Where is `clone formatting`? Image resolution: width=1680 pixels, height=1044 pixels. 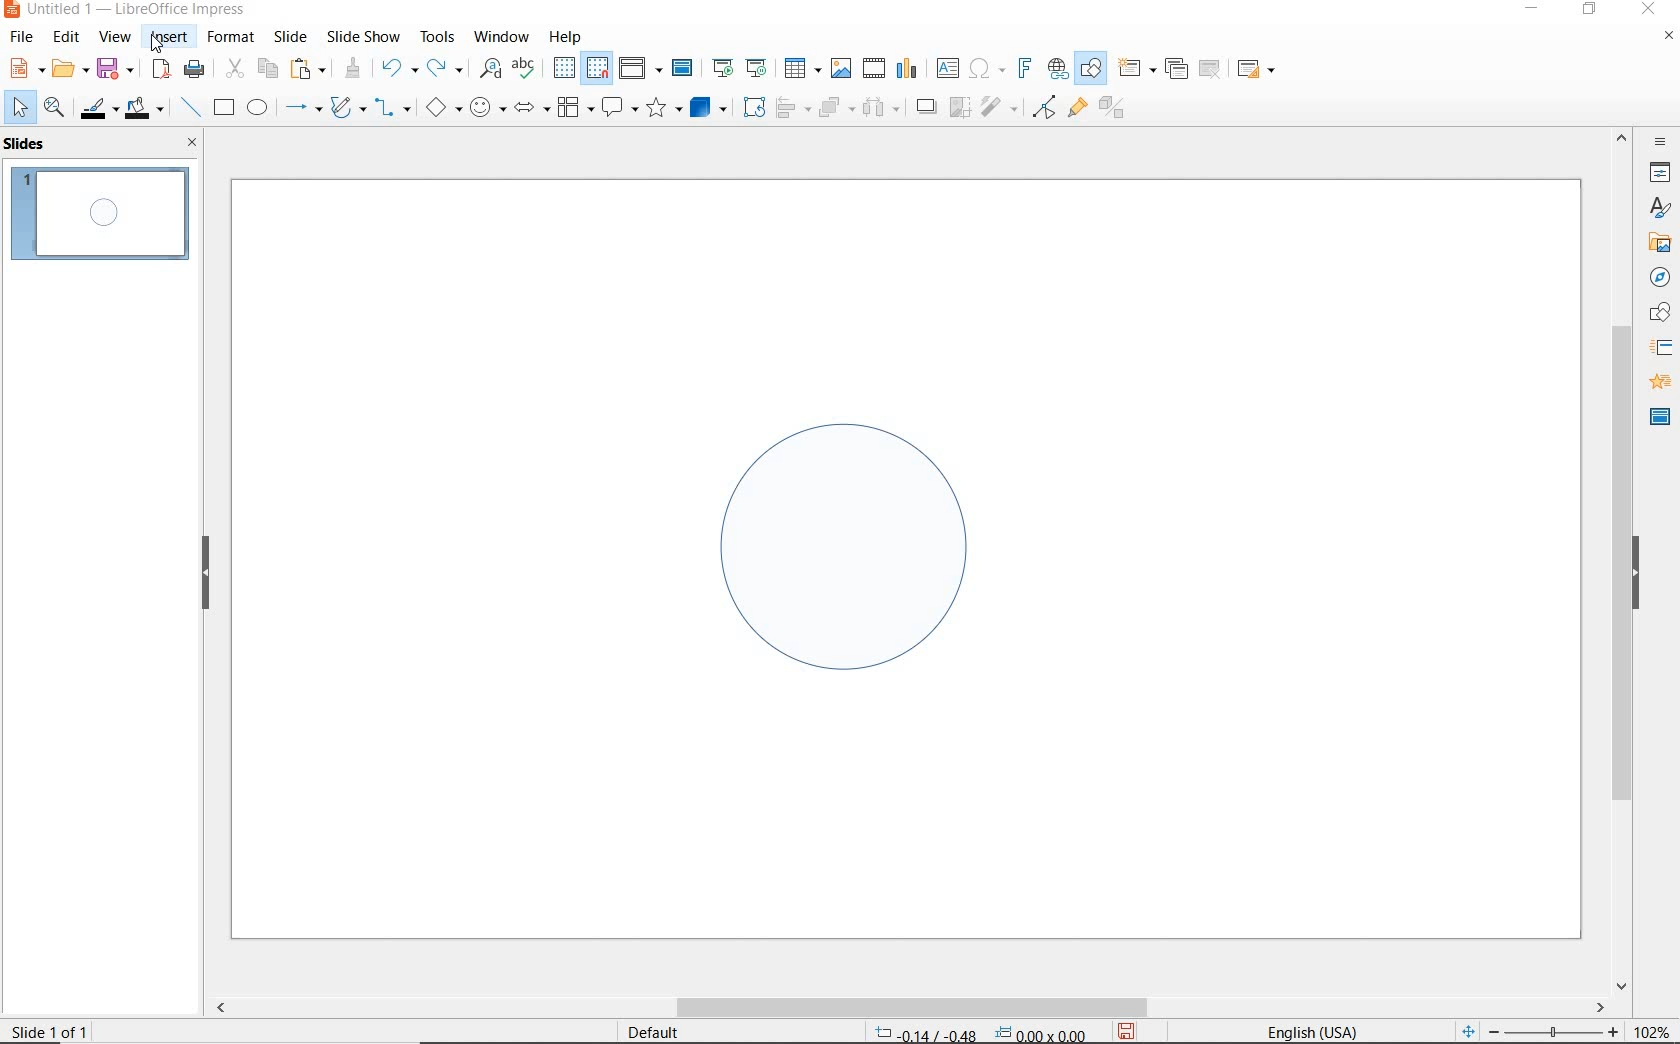
clone formatting is located at coordinates (353, 69).